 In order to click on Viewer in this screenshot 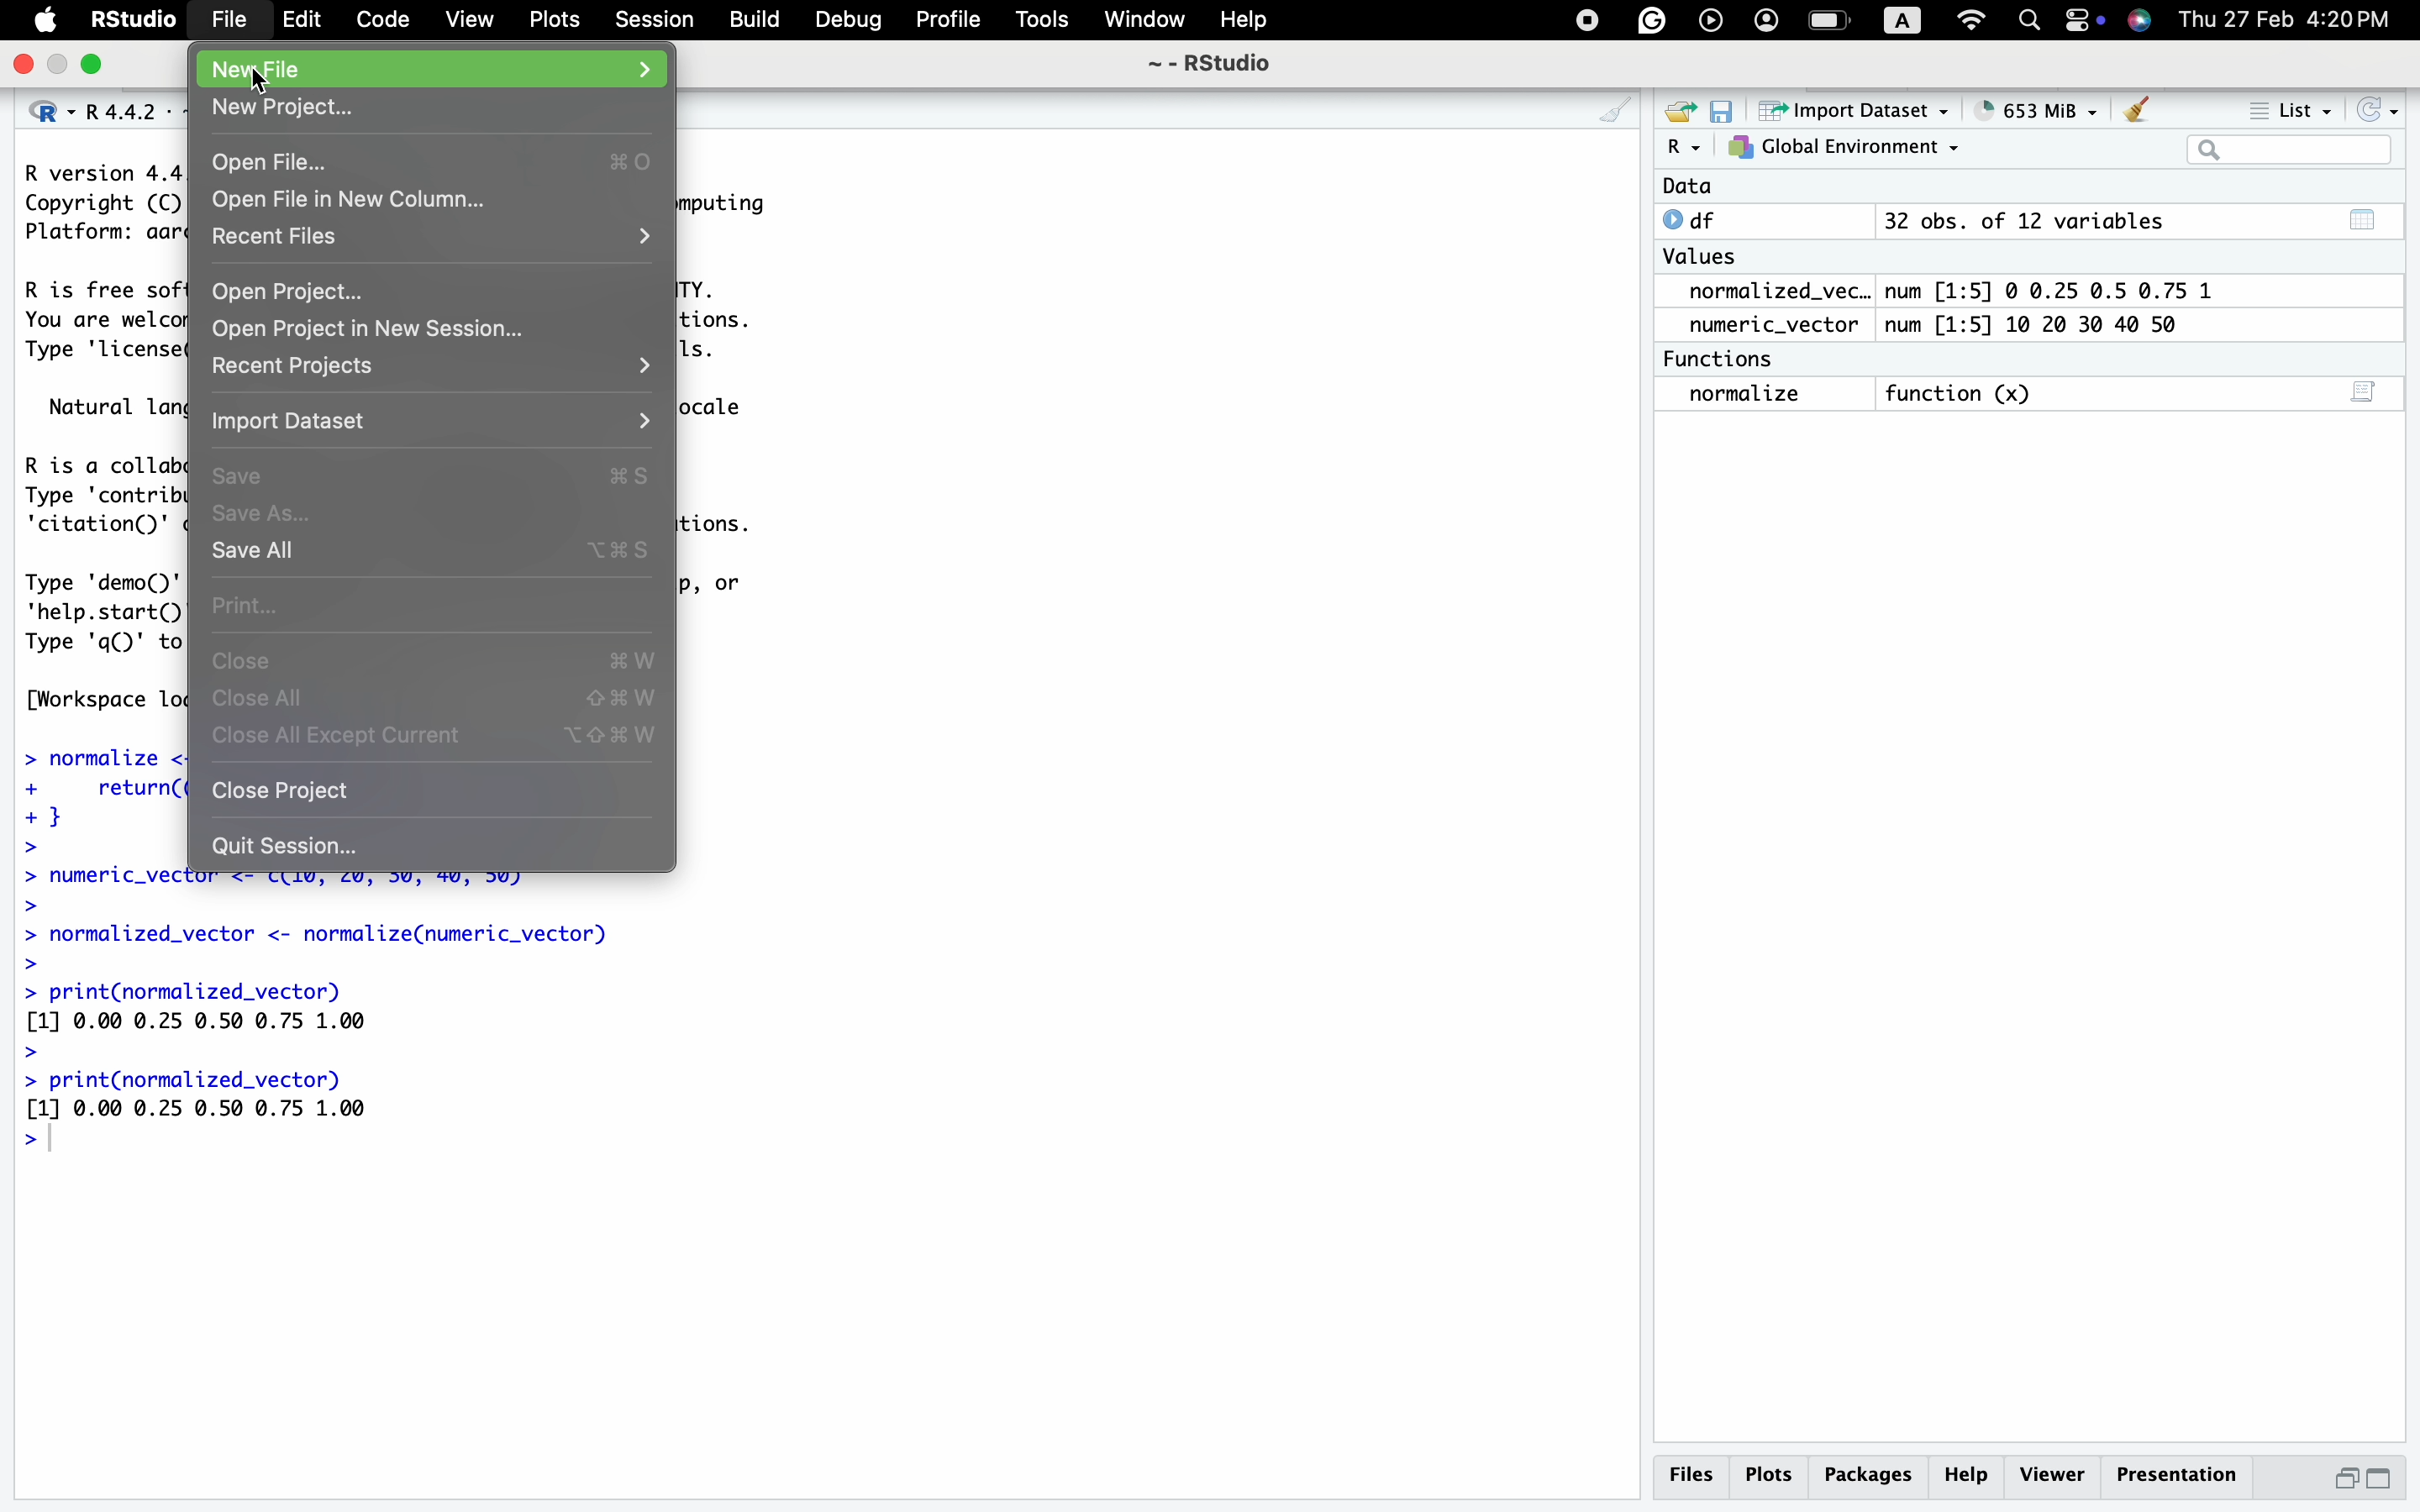, I will do `click(2054, 1472)`.